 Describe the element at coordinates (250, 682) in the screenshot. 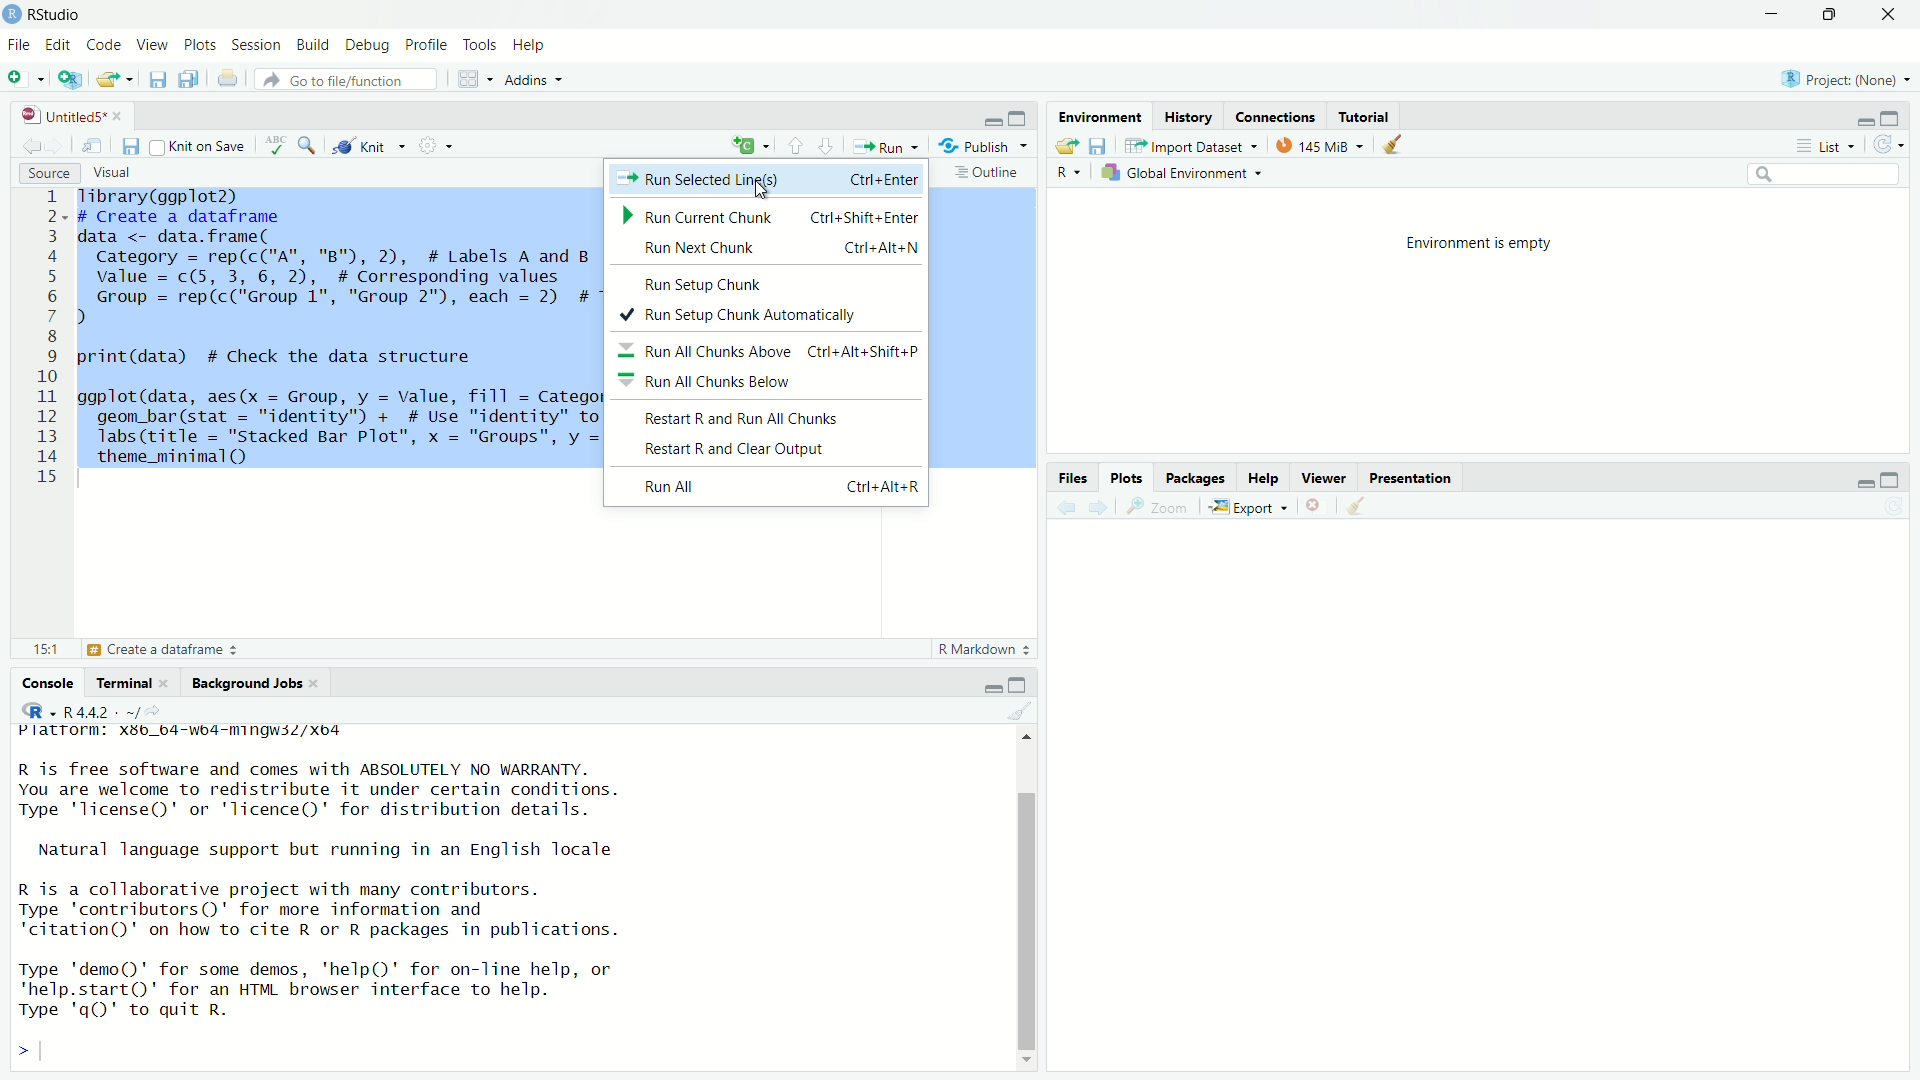

I see `Background Jobs` at that location.